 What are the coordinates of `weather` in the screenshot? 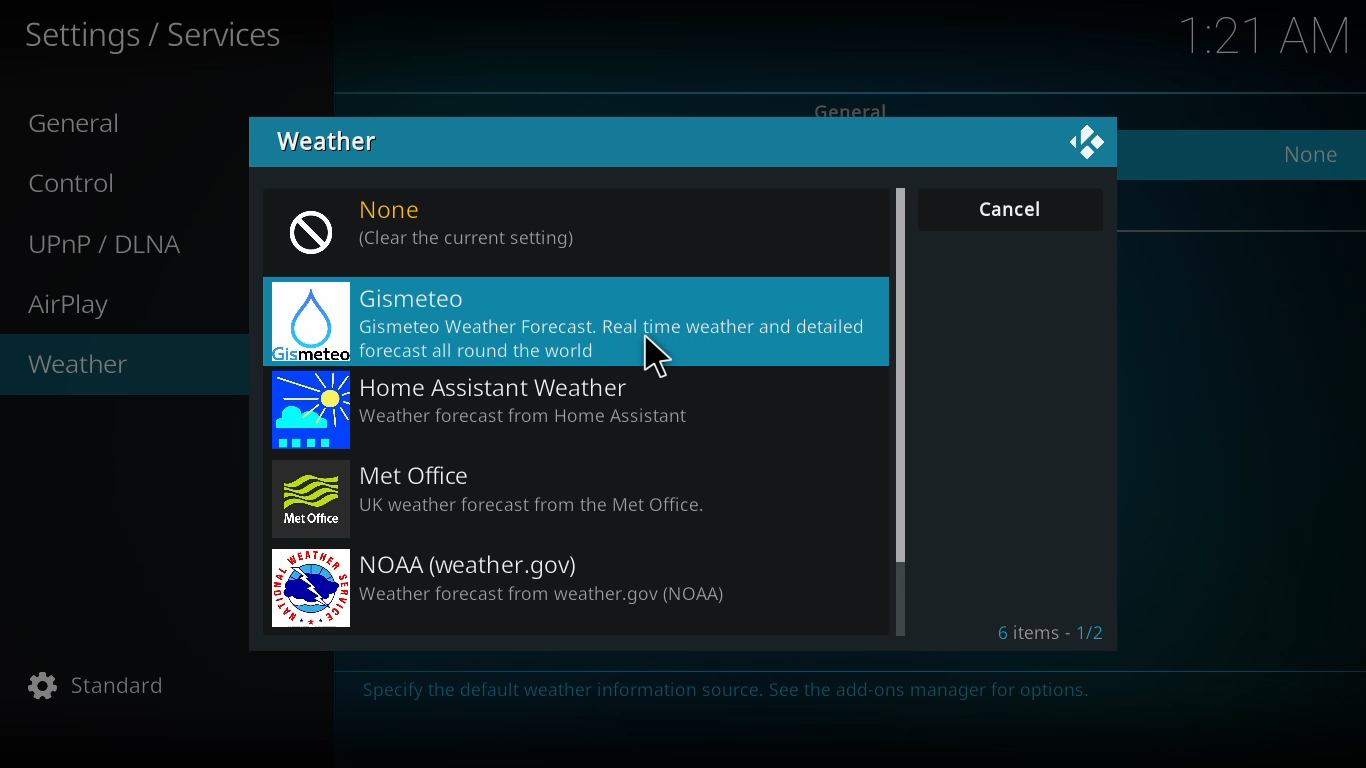 It's located at (79, 366).